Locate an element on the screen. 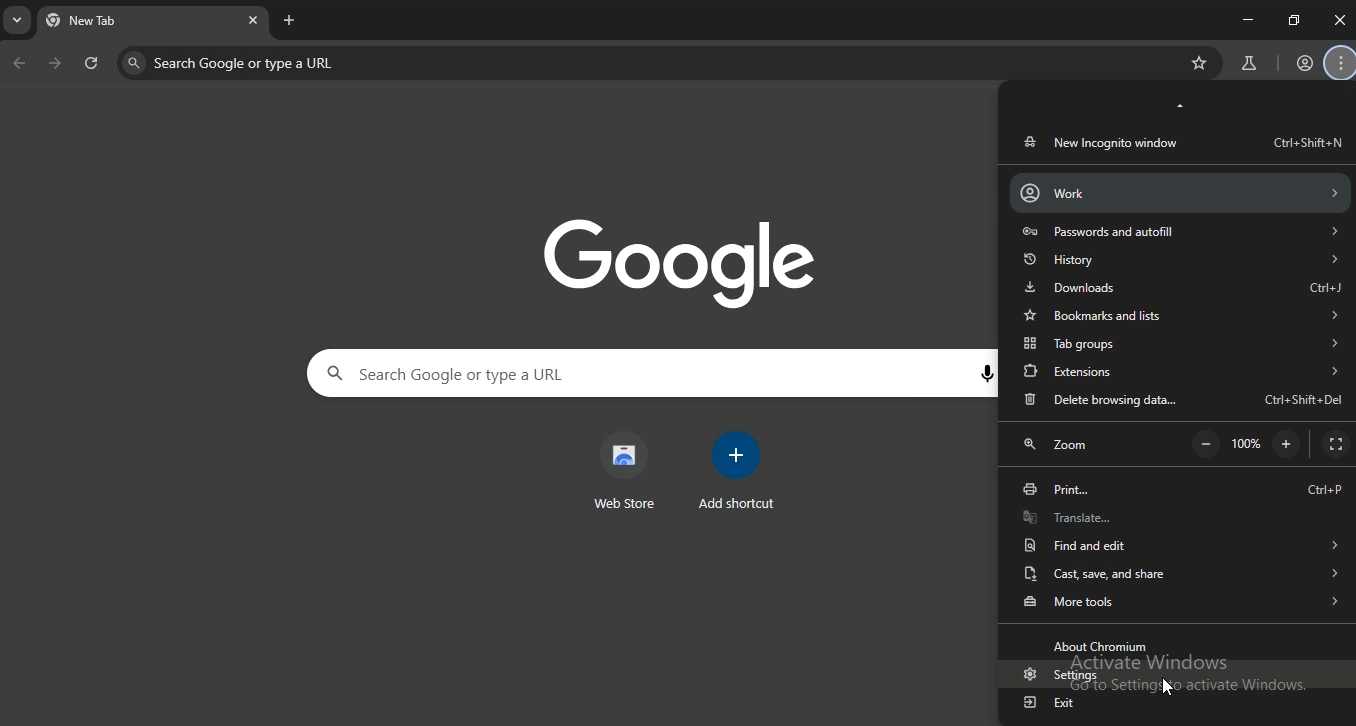  account is located at coordinates (1178, 192).